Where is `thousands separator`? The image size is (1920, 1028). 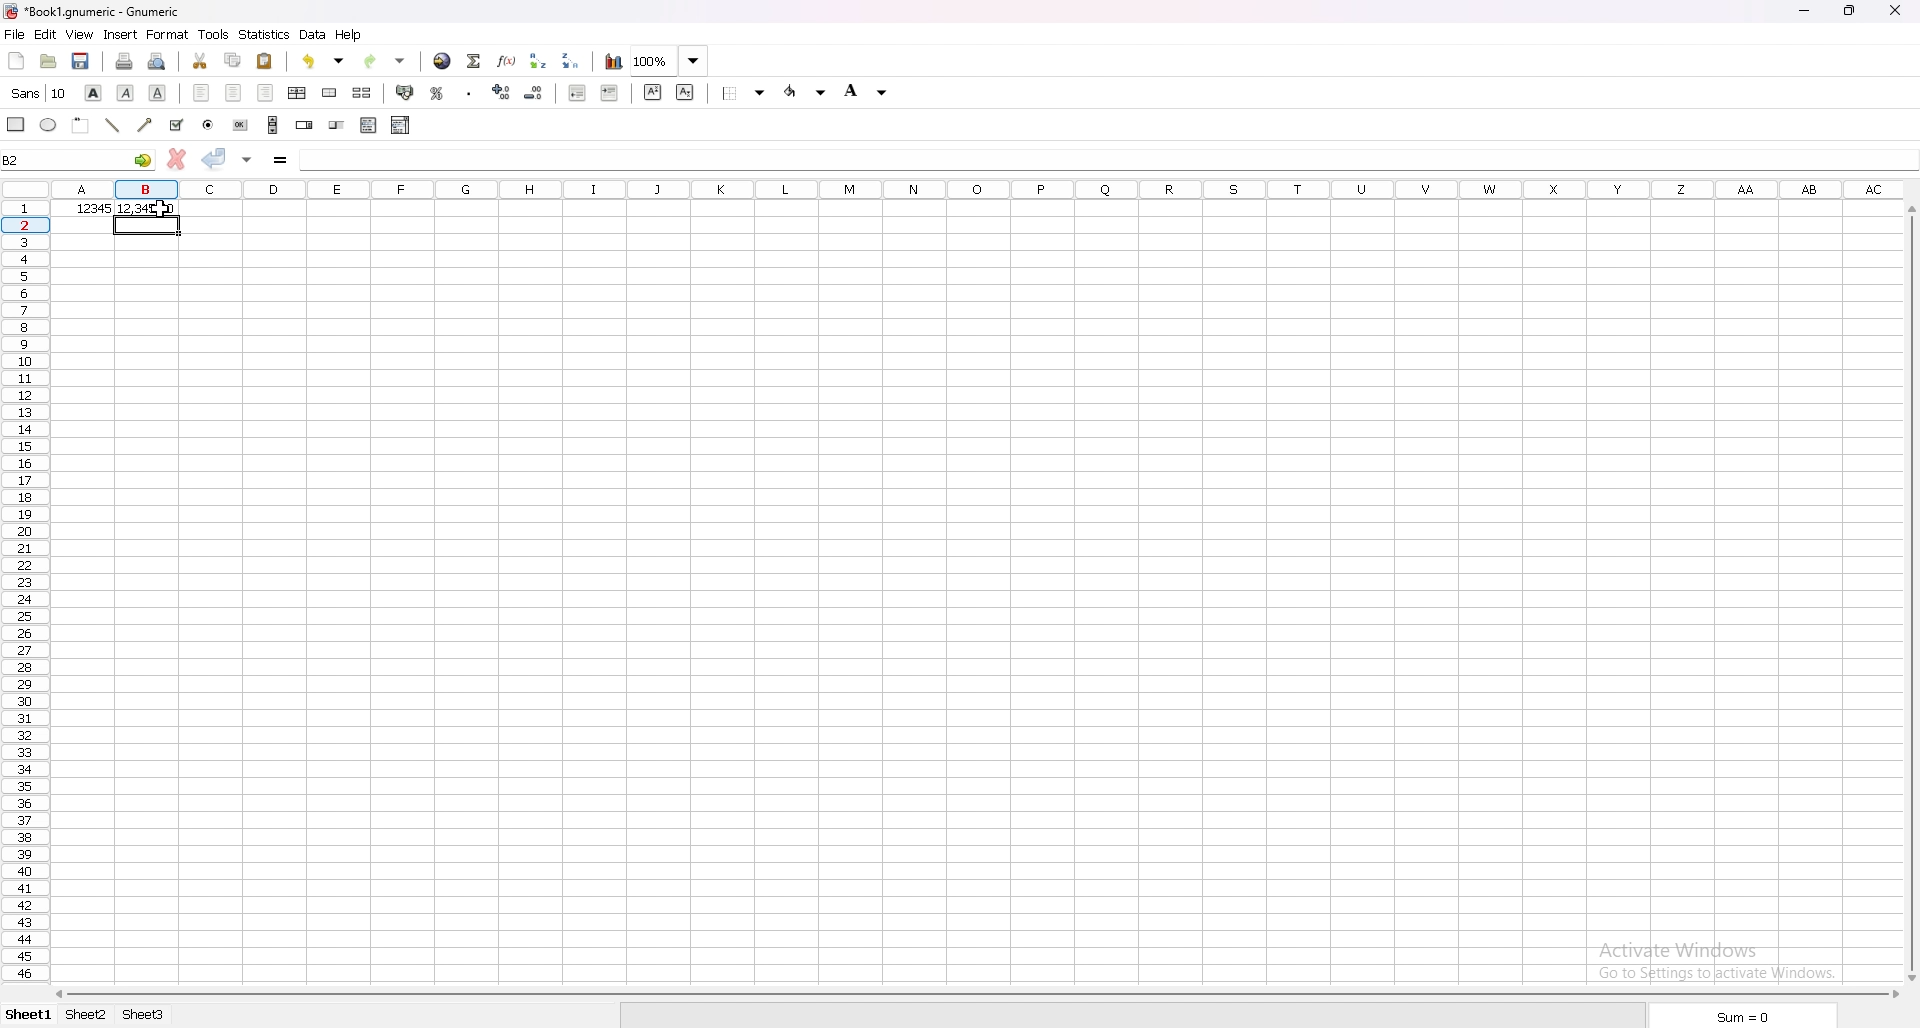
thousands separator is located at coordinates (470, 93).